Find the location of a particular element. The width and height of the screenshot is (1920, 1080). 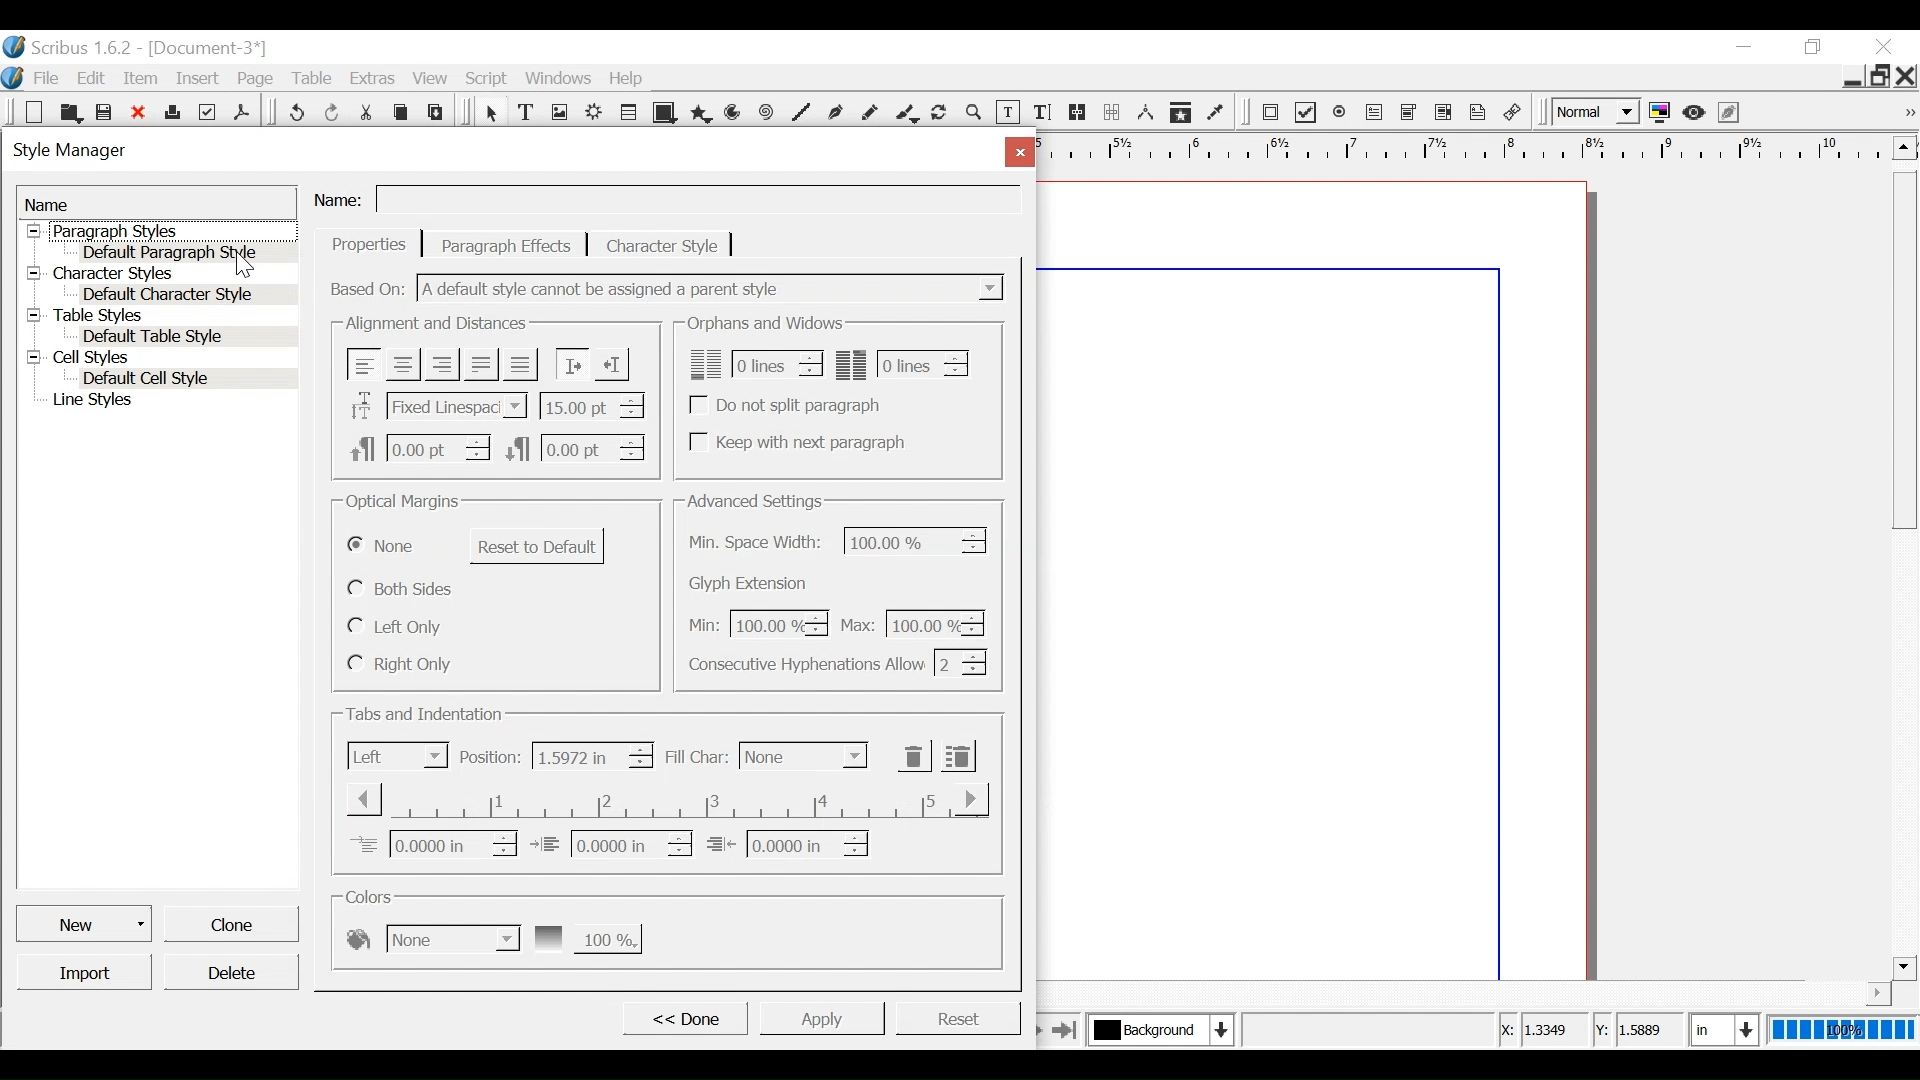

Close is located at coordinates (140, 112).